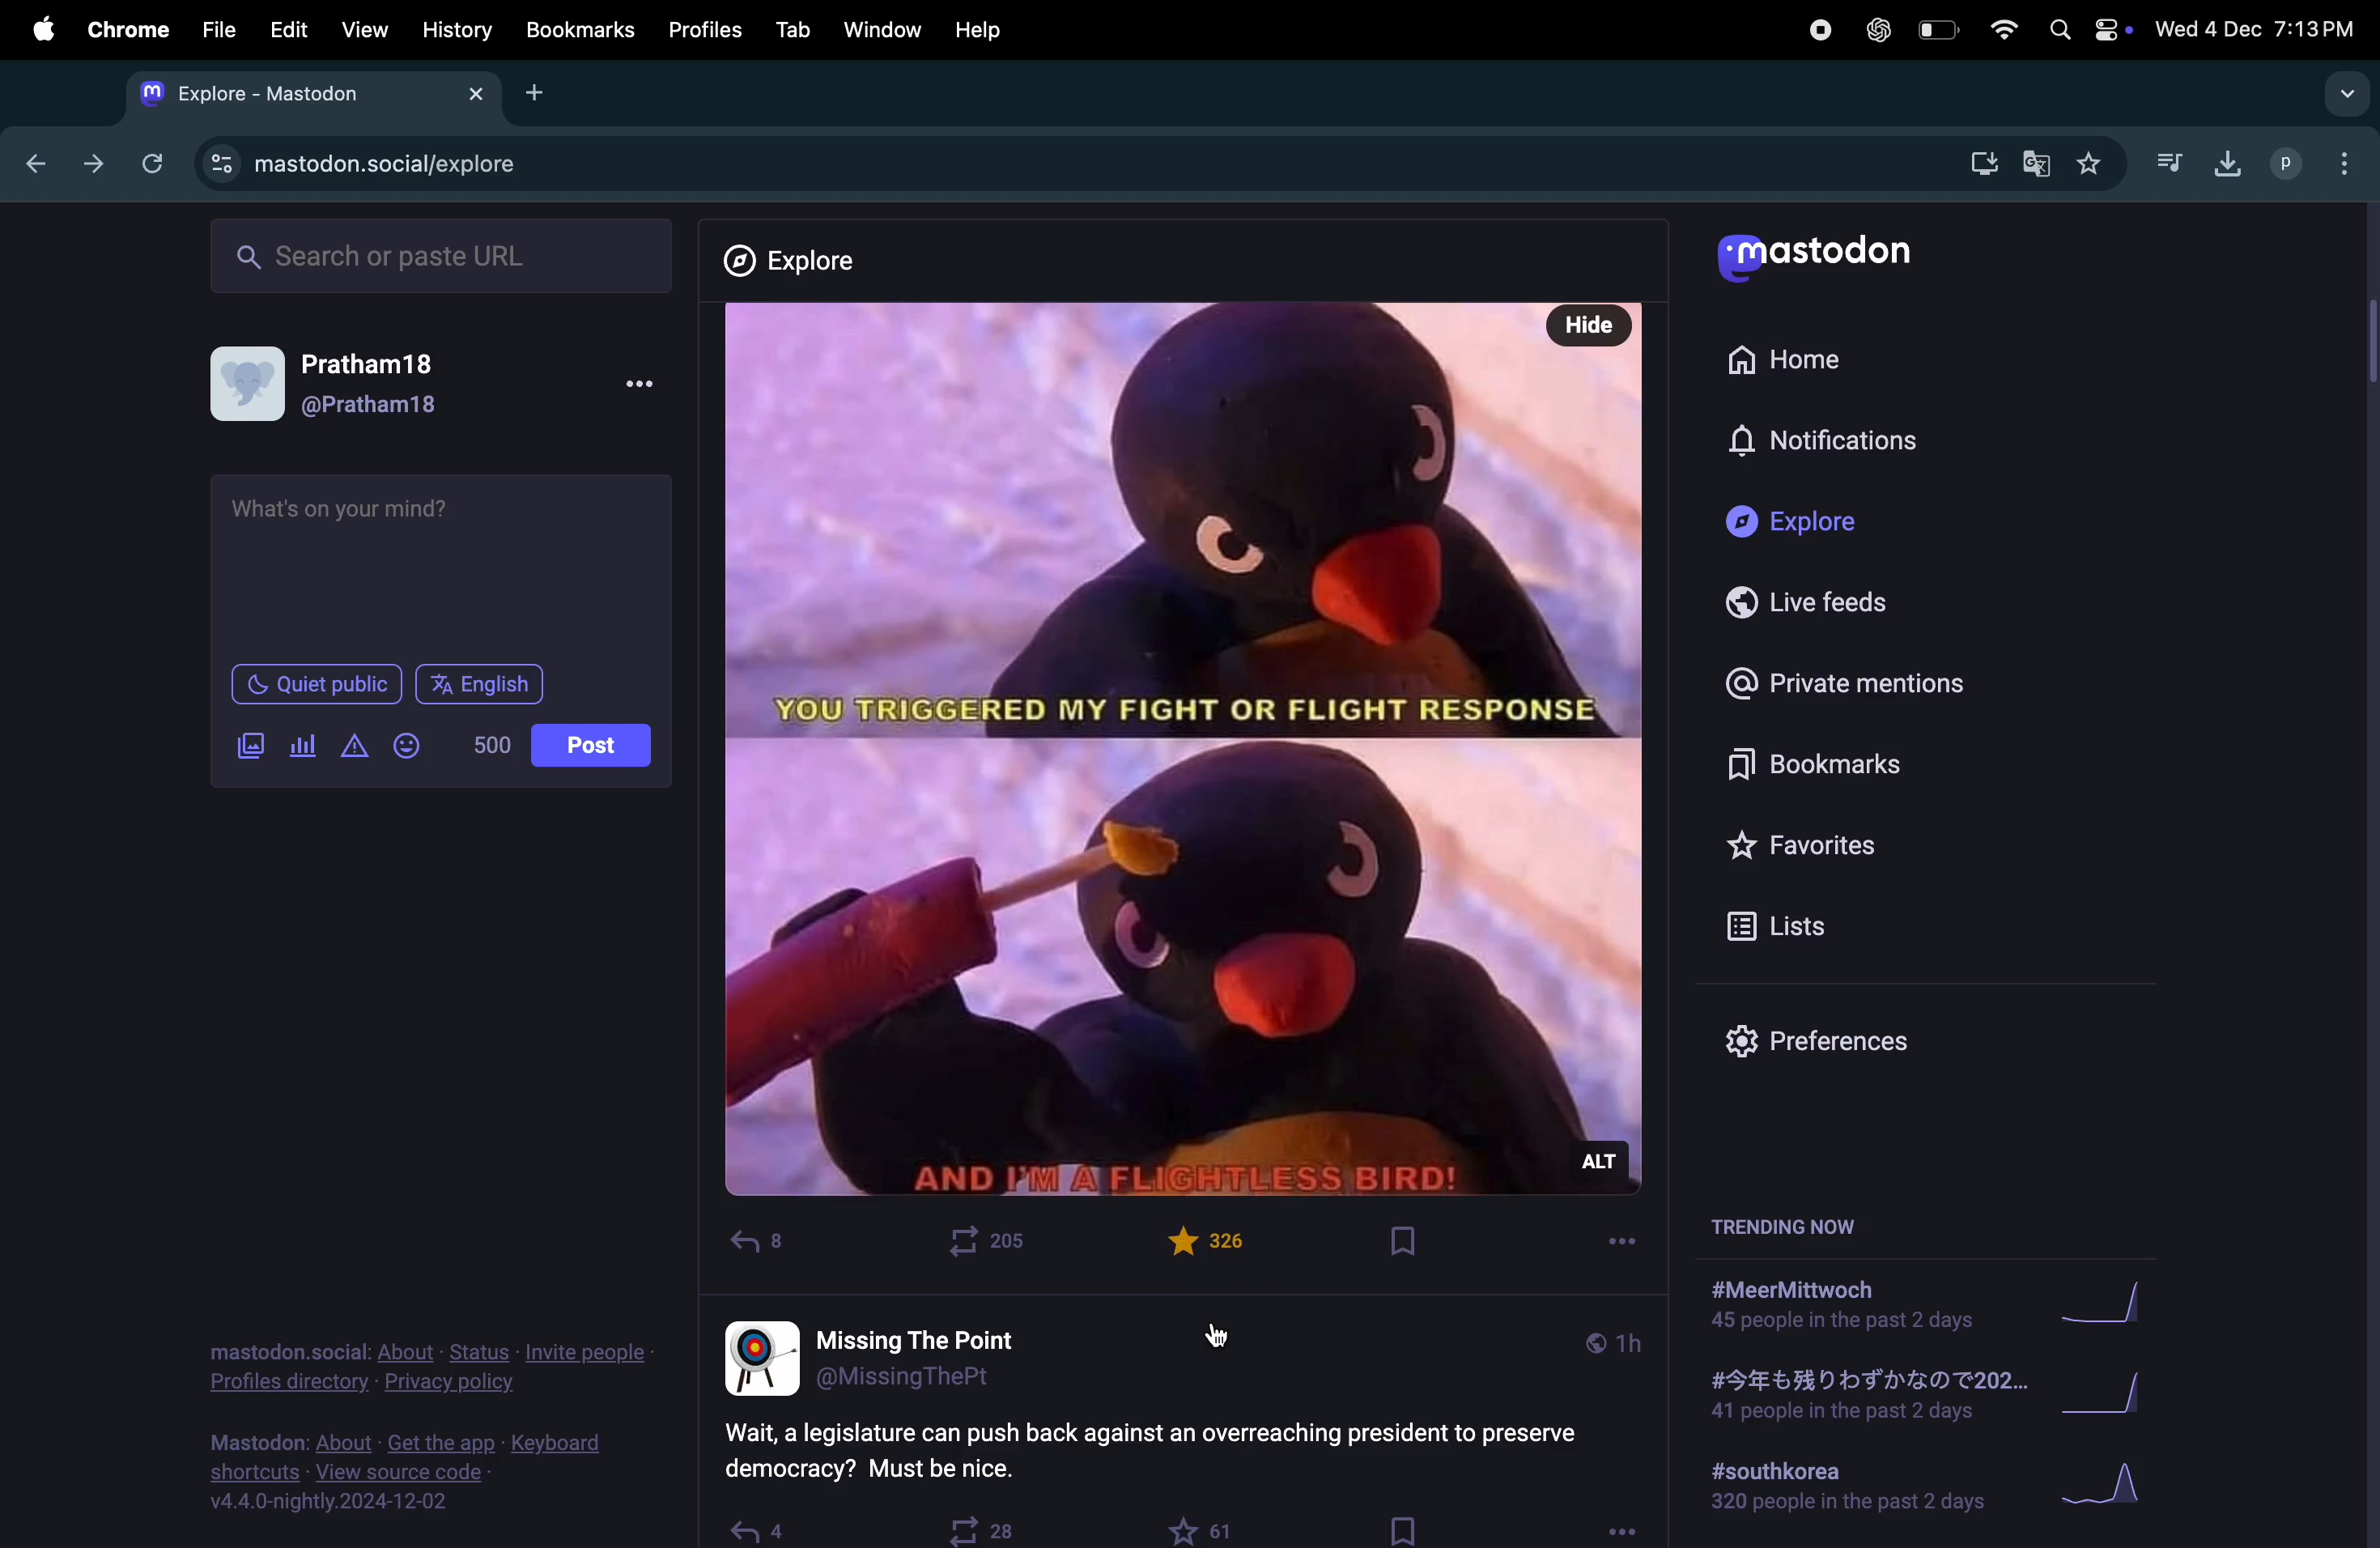 This screenshot has height=1548, width=2380. Describe the element at coordinates (35, 169) in the screenshot. I see `back` at that location.